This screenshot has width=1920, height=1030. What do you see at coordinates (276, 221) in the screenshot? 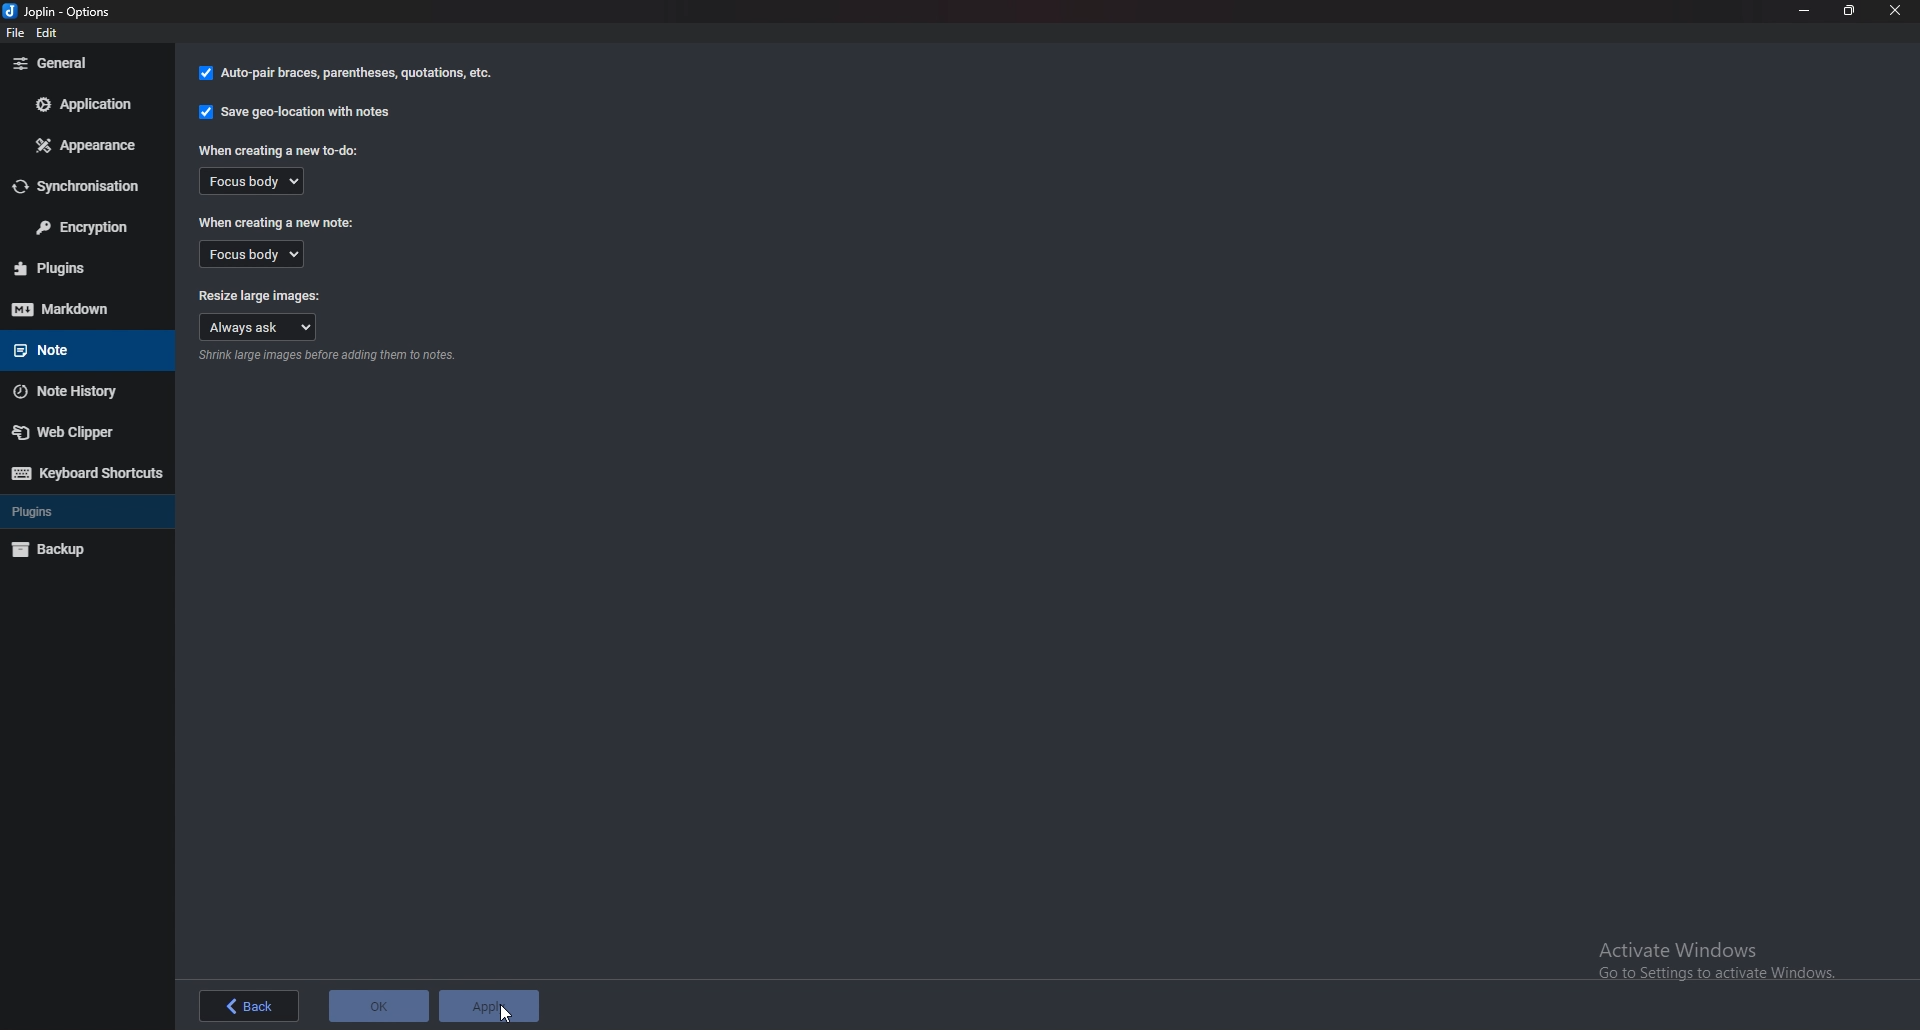
I see `when creating a new note` at bounding box center [276, 221].